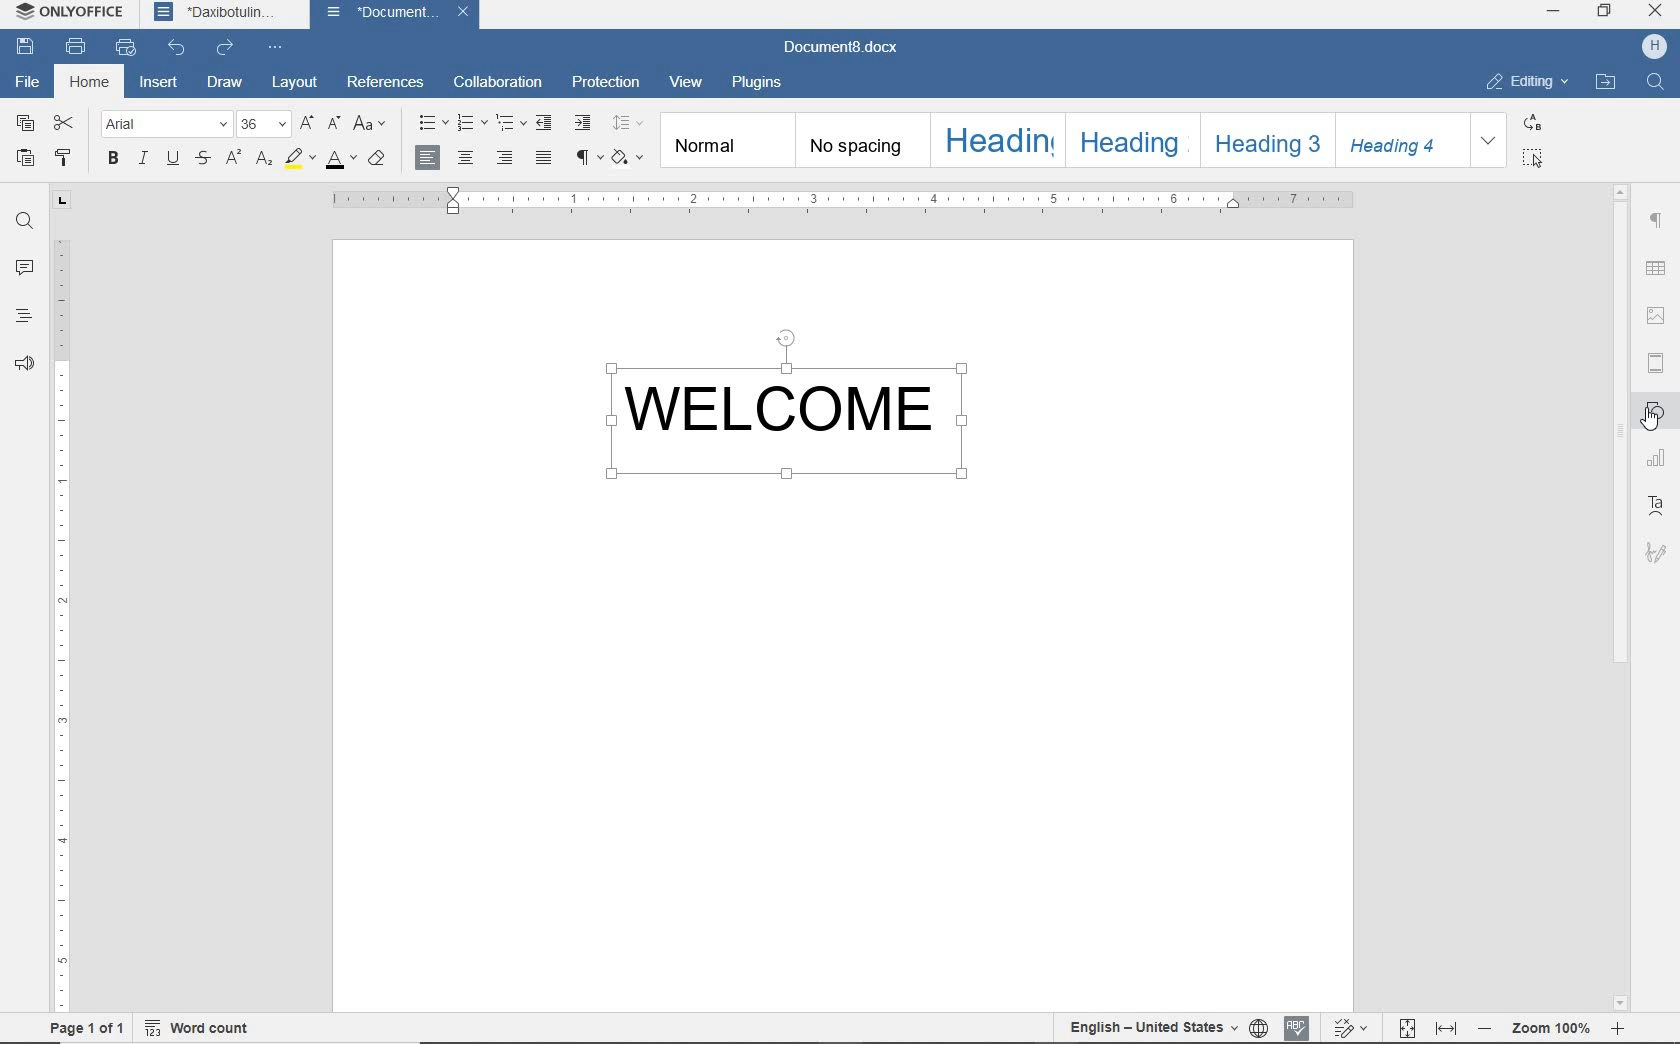 The width and height of the screenshot is (1680, 1044). What do you see at coordinates (142, 157) in the screenshot?
I see `ITALIC` at bounding box center [142, 157].